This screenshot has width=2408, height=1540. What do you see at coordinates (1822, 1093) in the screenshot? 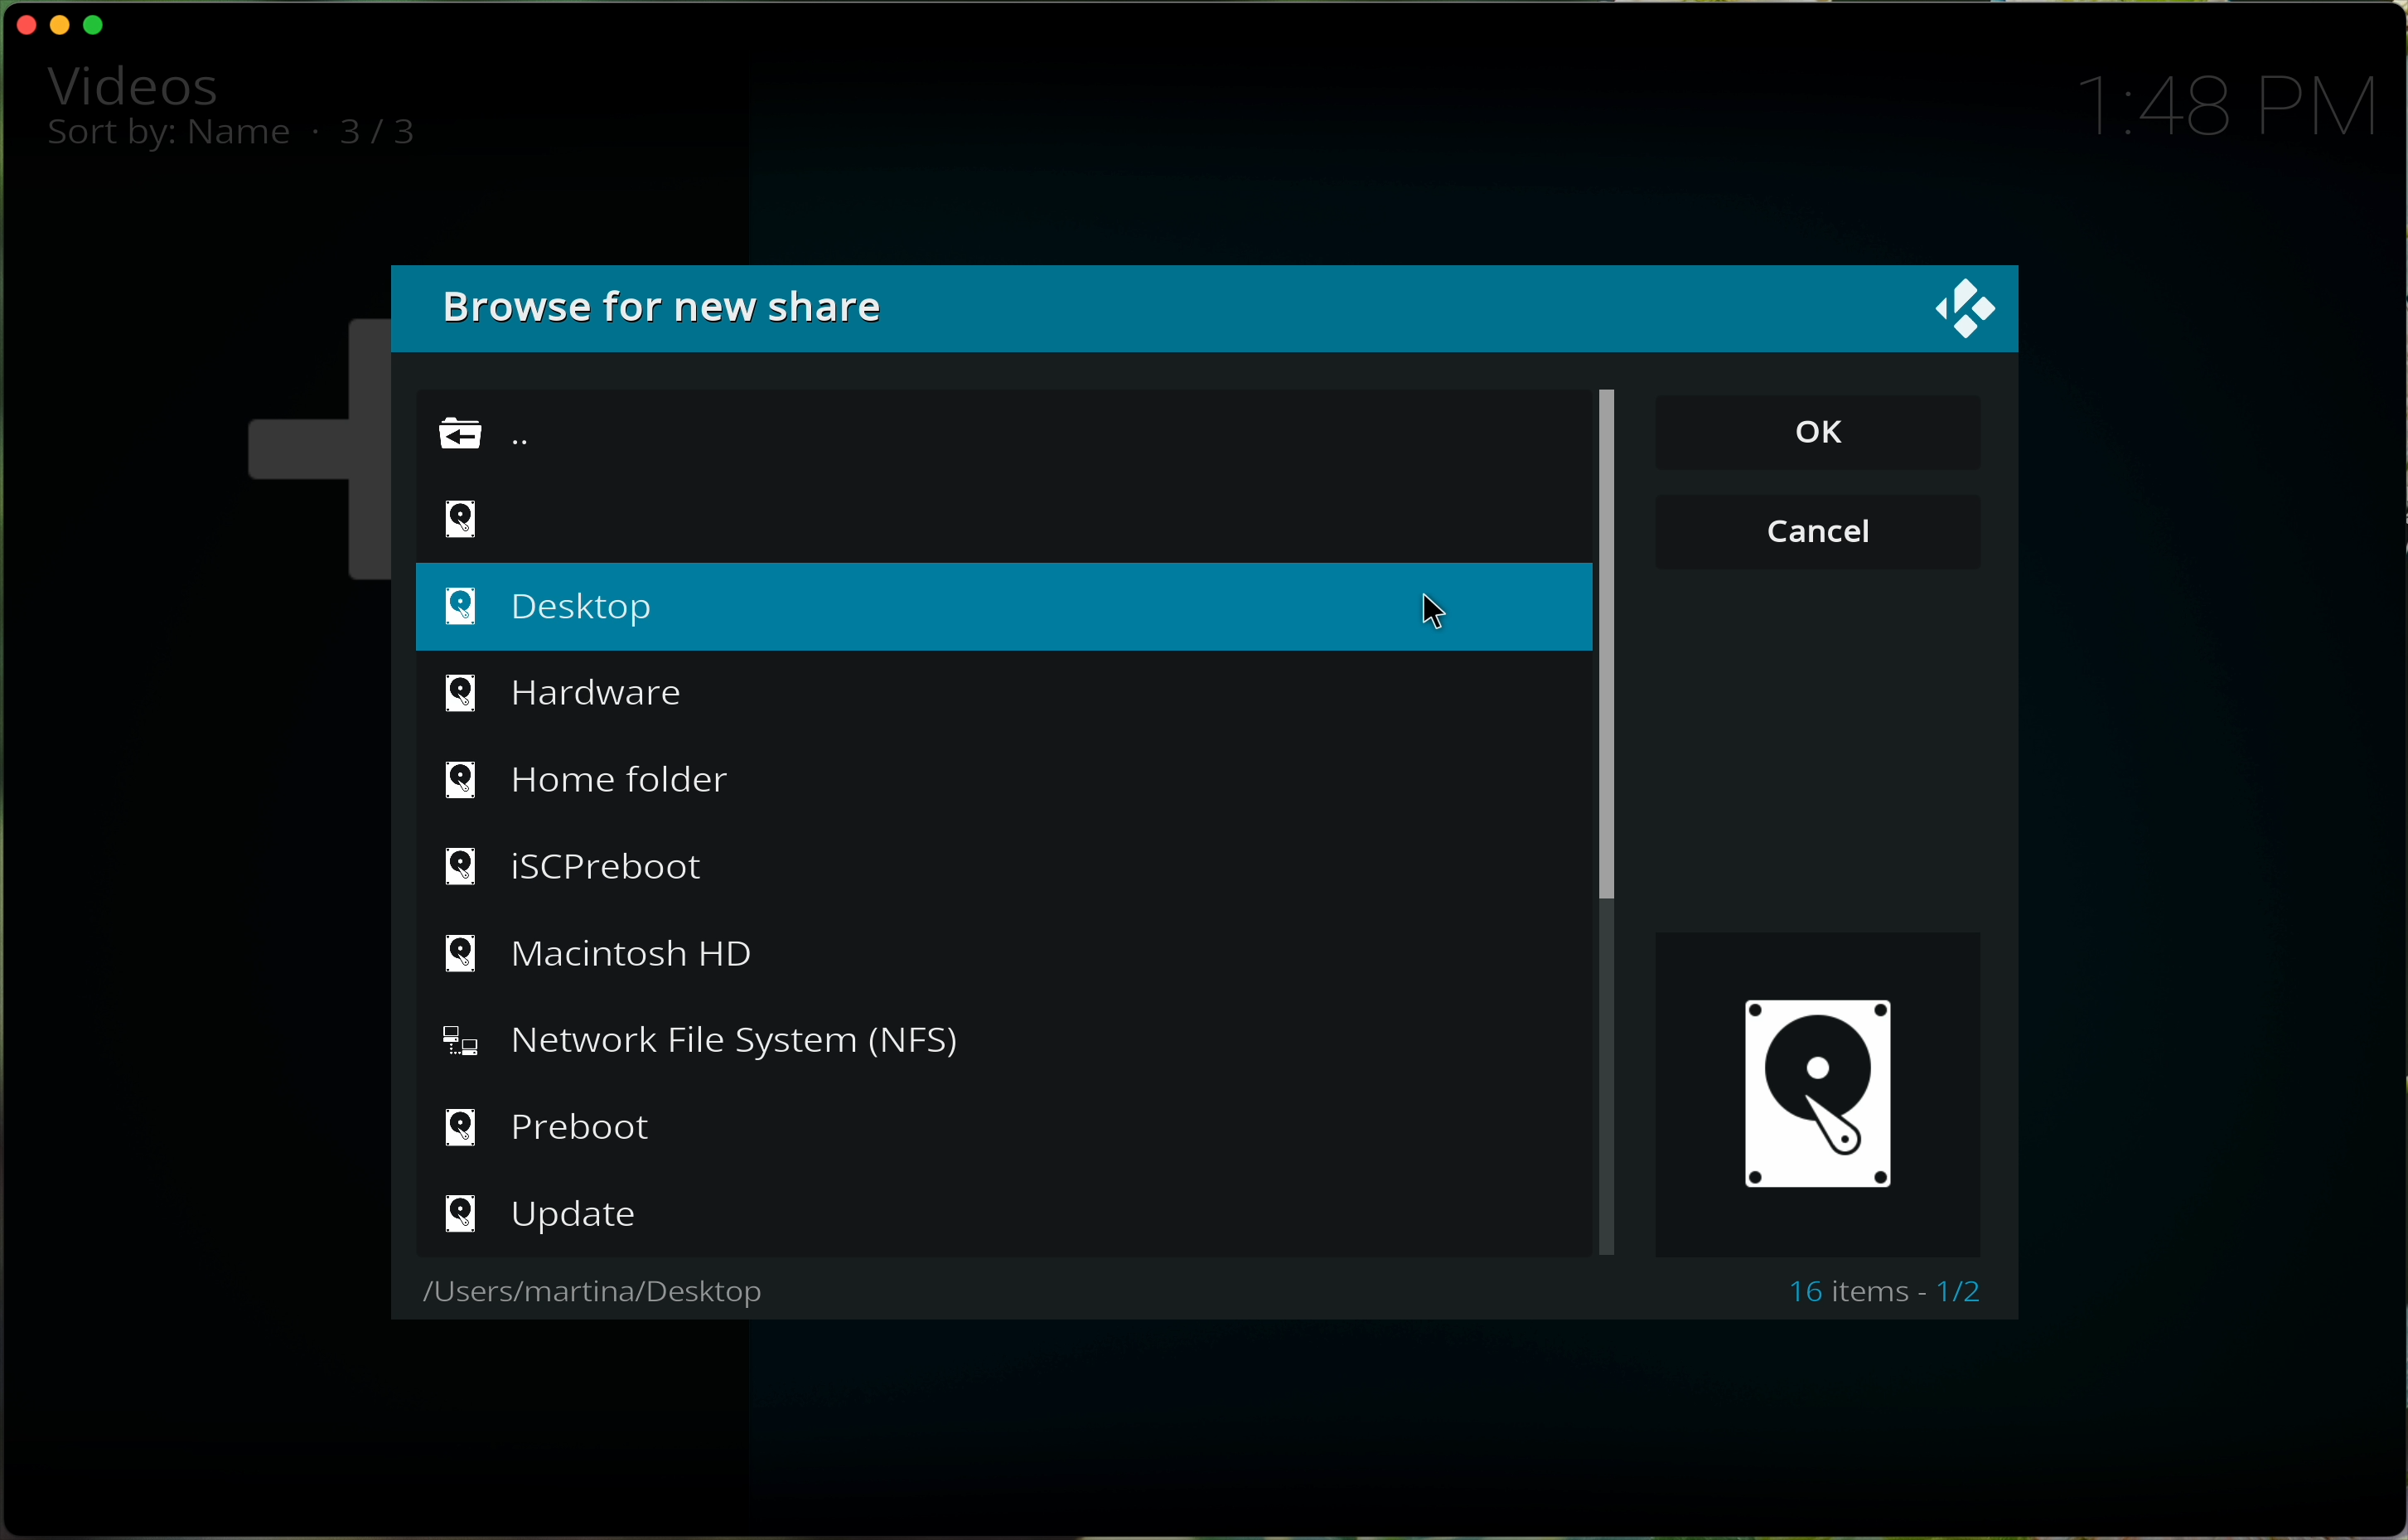
I see `desktop symbol` at bounding box center [1822, 1093].